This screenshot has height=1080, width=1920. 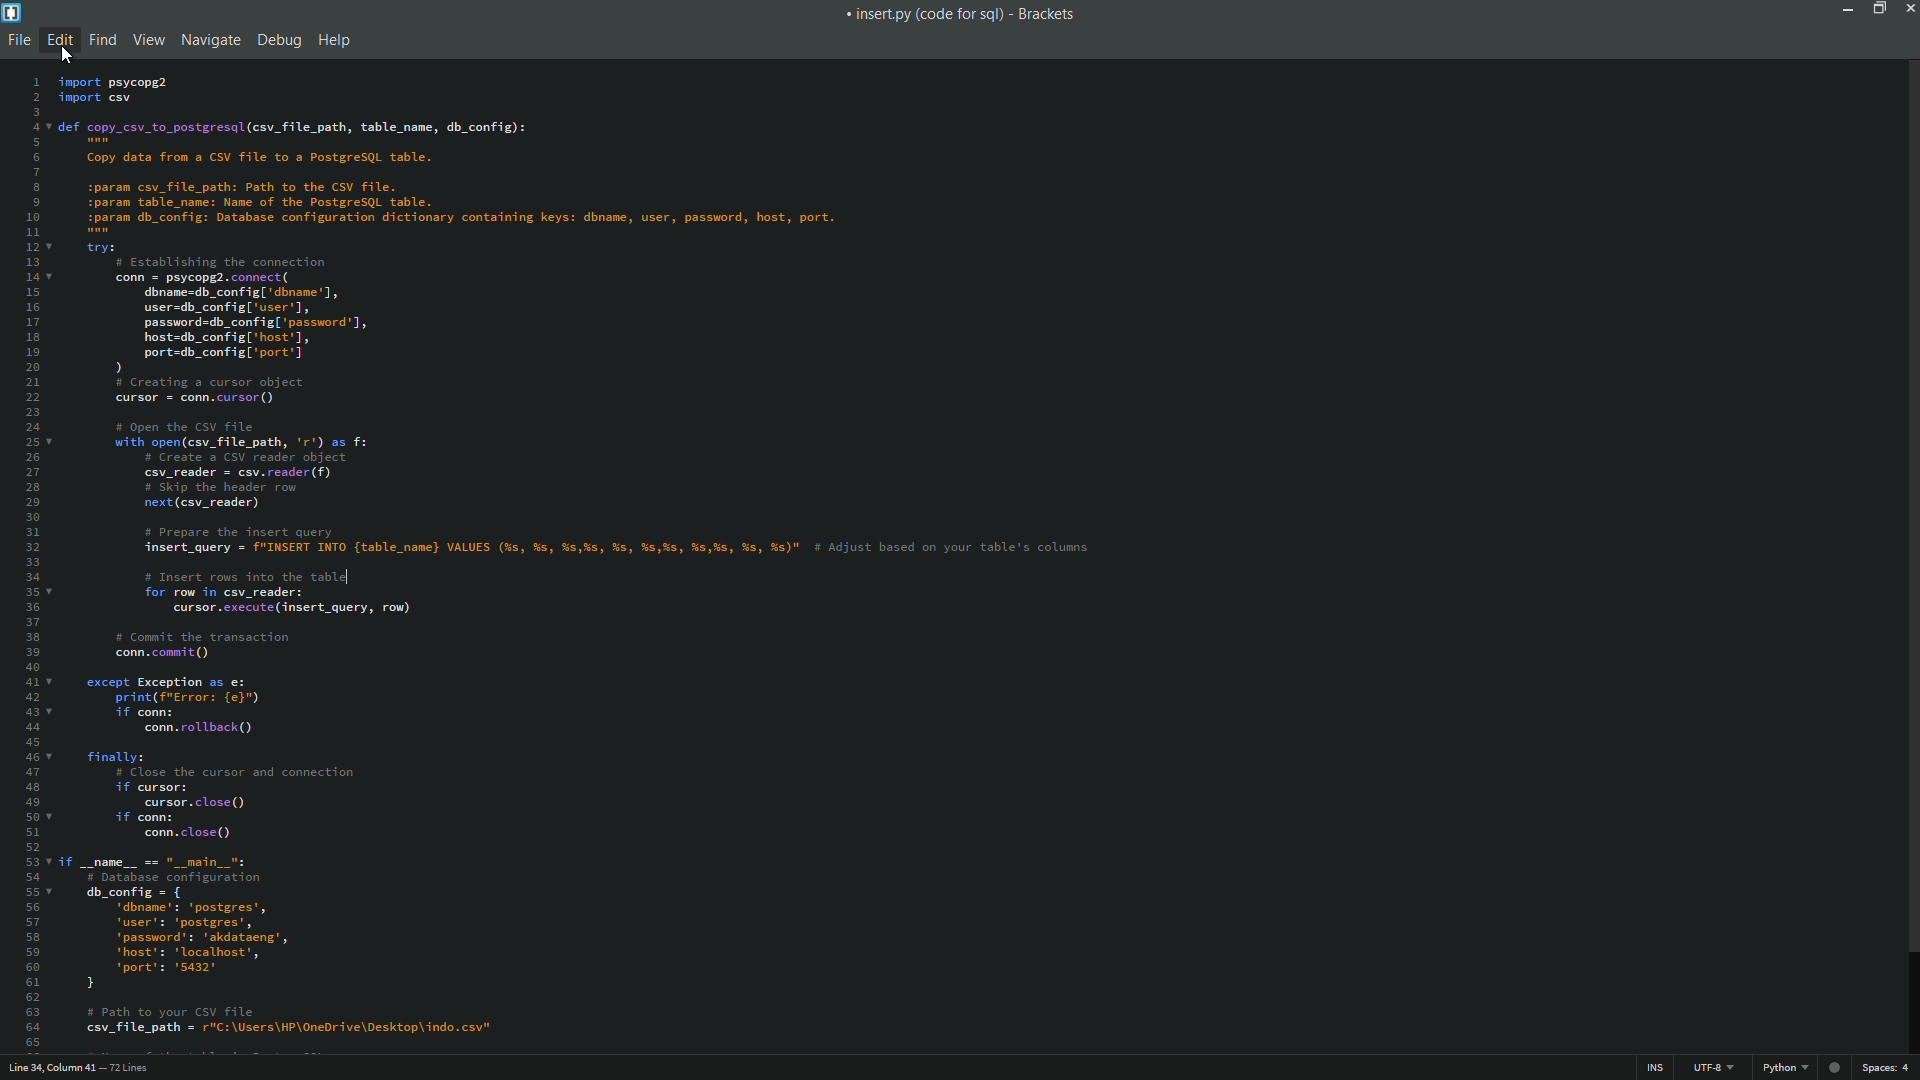 I want to click on navigate menu, so click(x=208, y=40).